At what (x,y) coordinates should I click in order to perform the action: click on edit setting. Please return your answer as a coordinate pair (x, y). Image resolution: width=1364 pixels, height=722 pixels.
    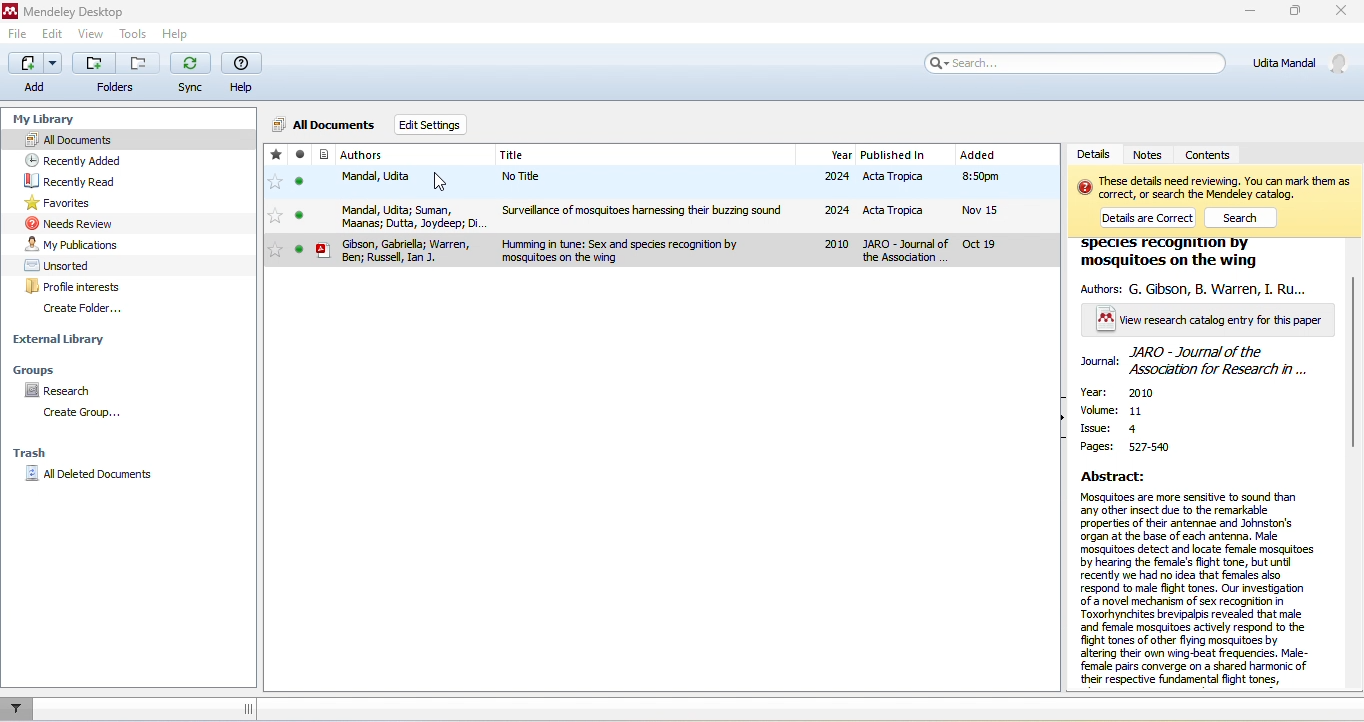
    Looking at the image, I should click on (434, 124).